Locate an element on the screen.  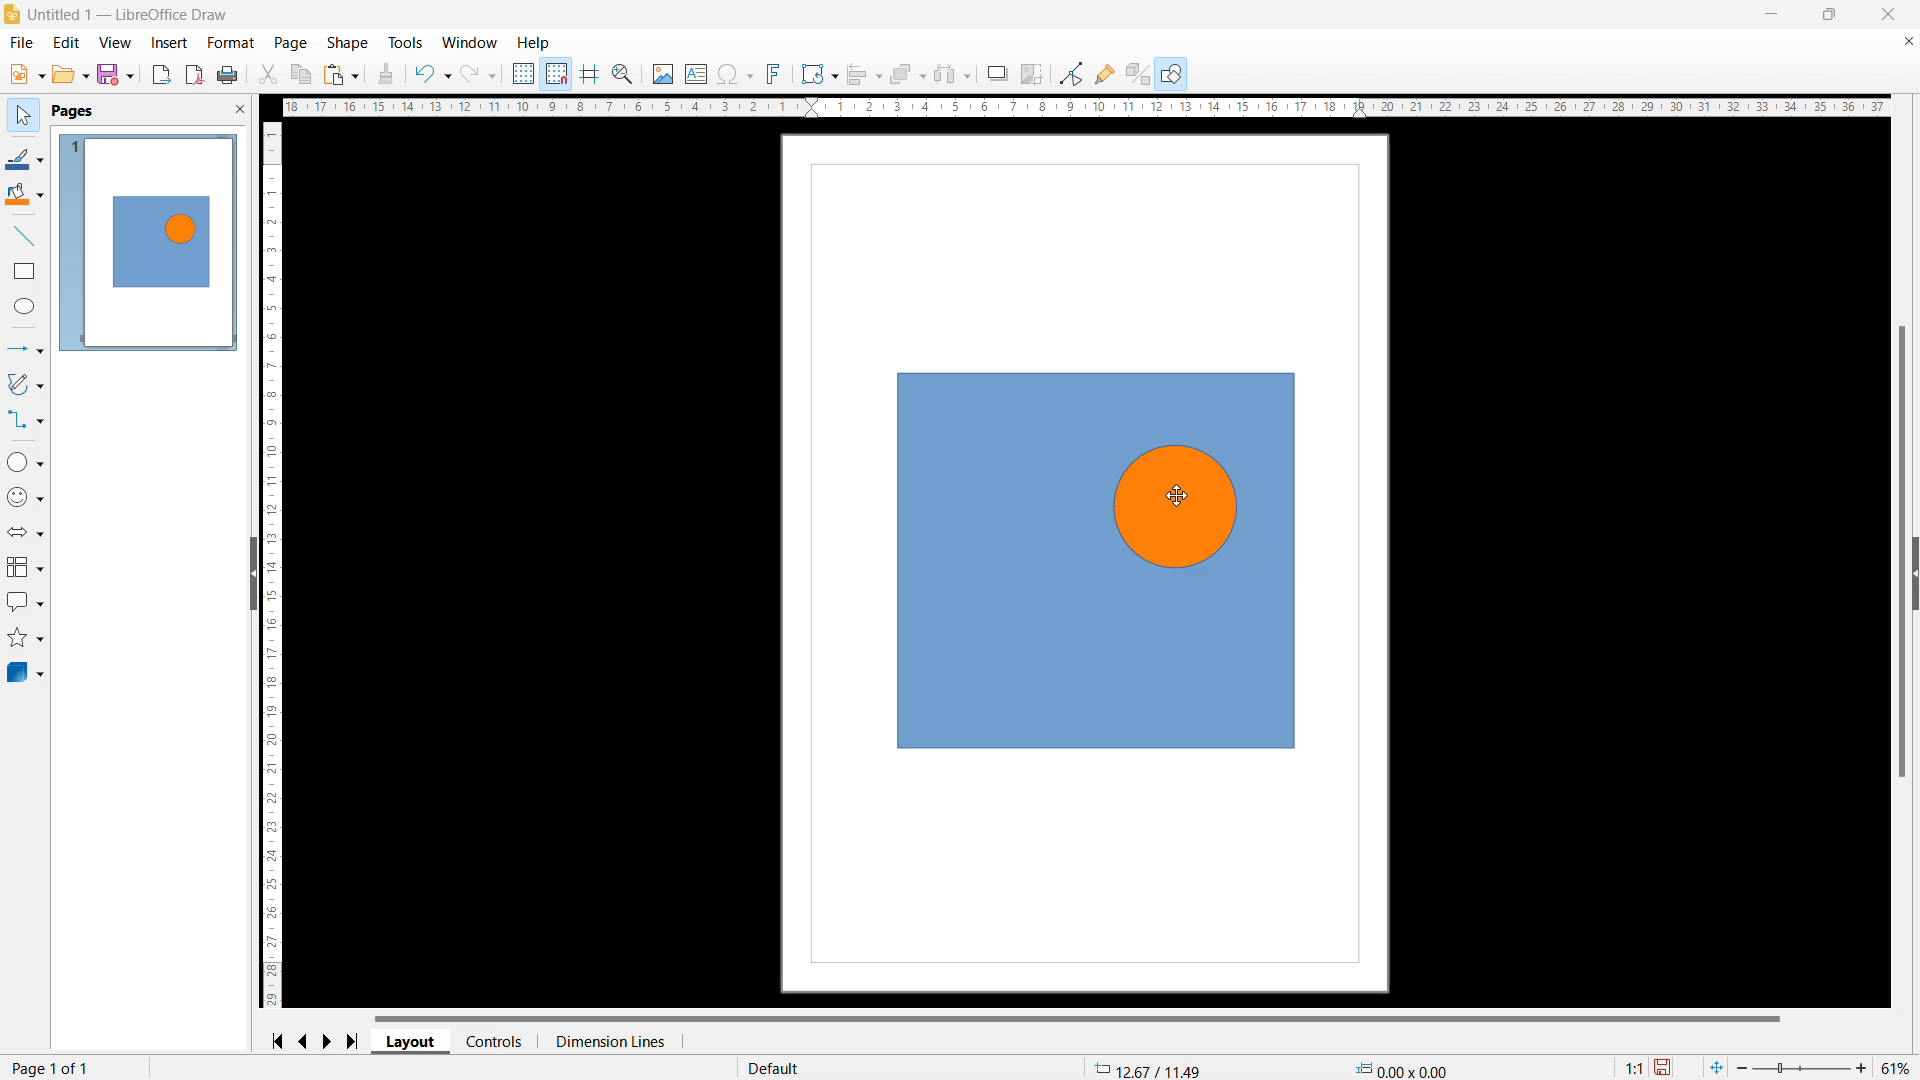
window is located at coordinates (469, 43).